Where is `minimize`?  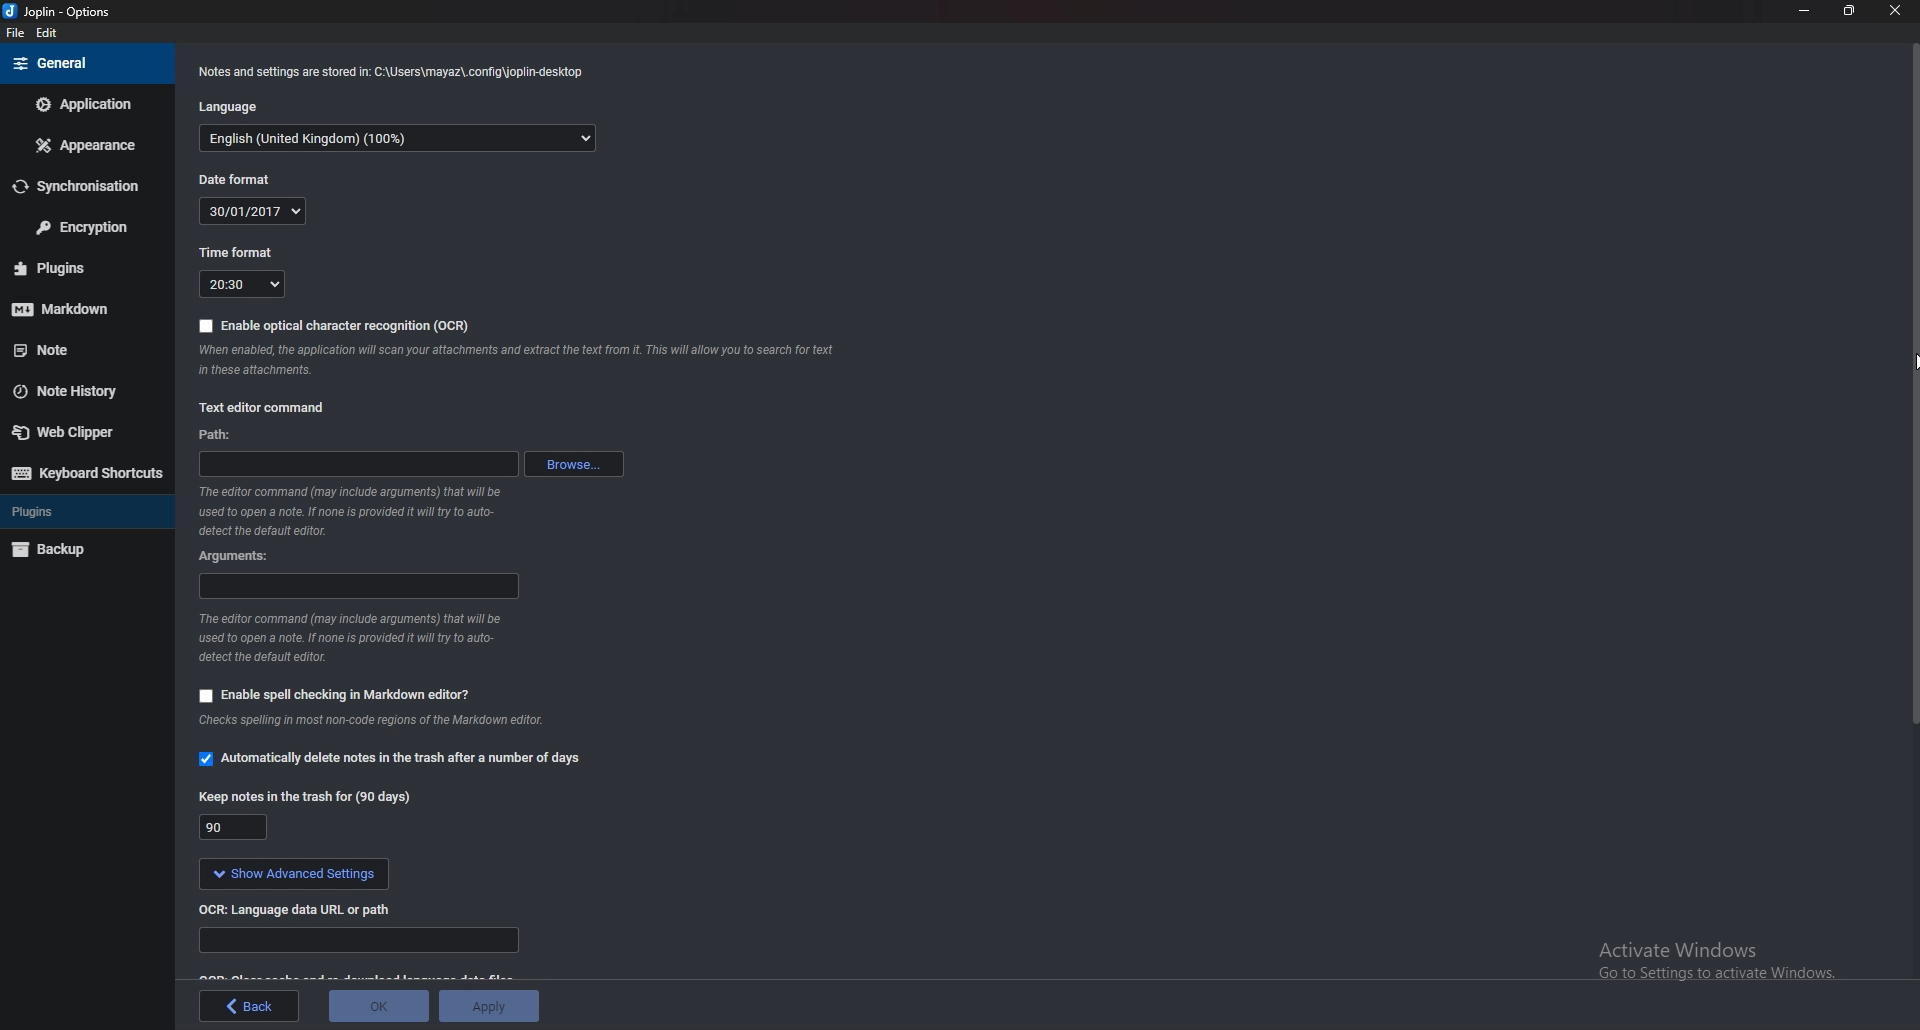
minimize is located at coordinates (1804, 13).